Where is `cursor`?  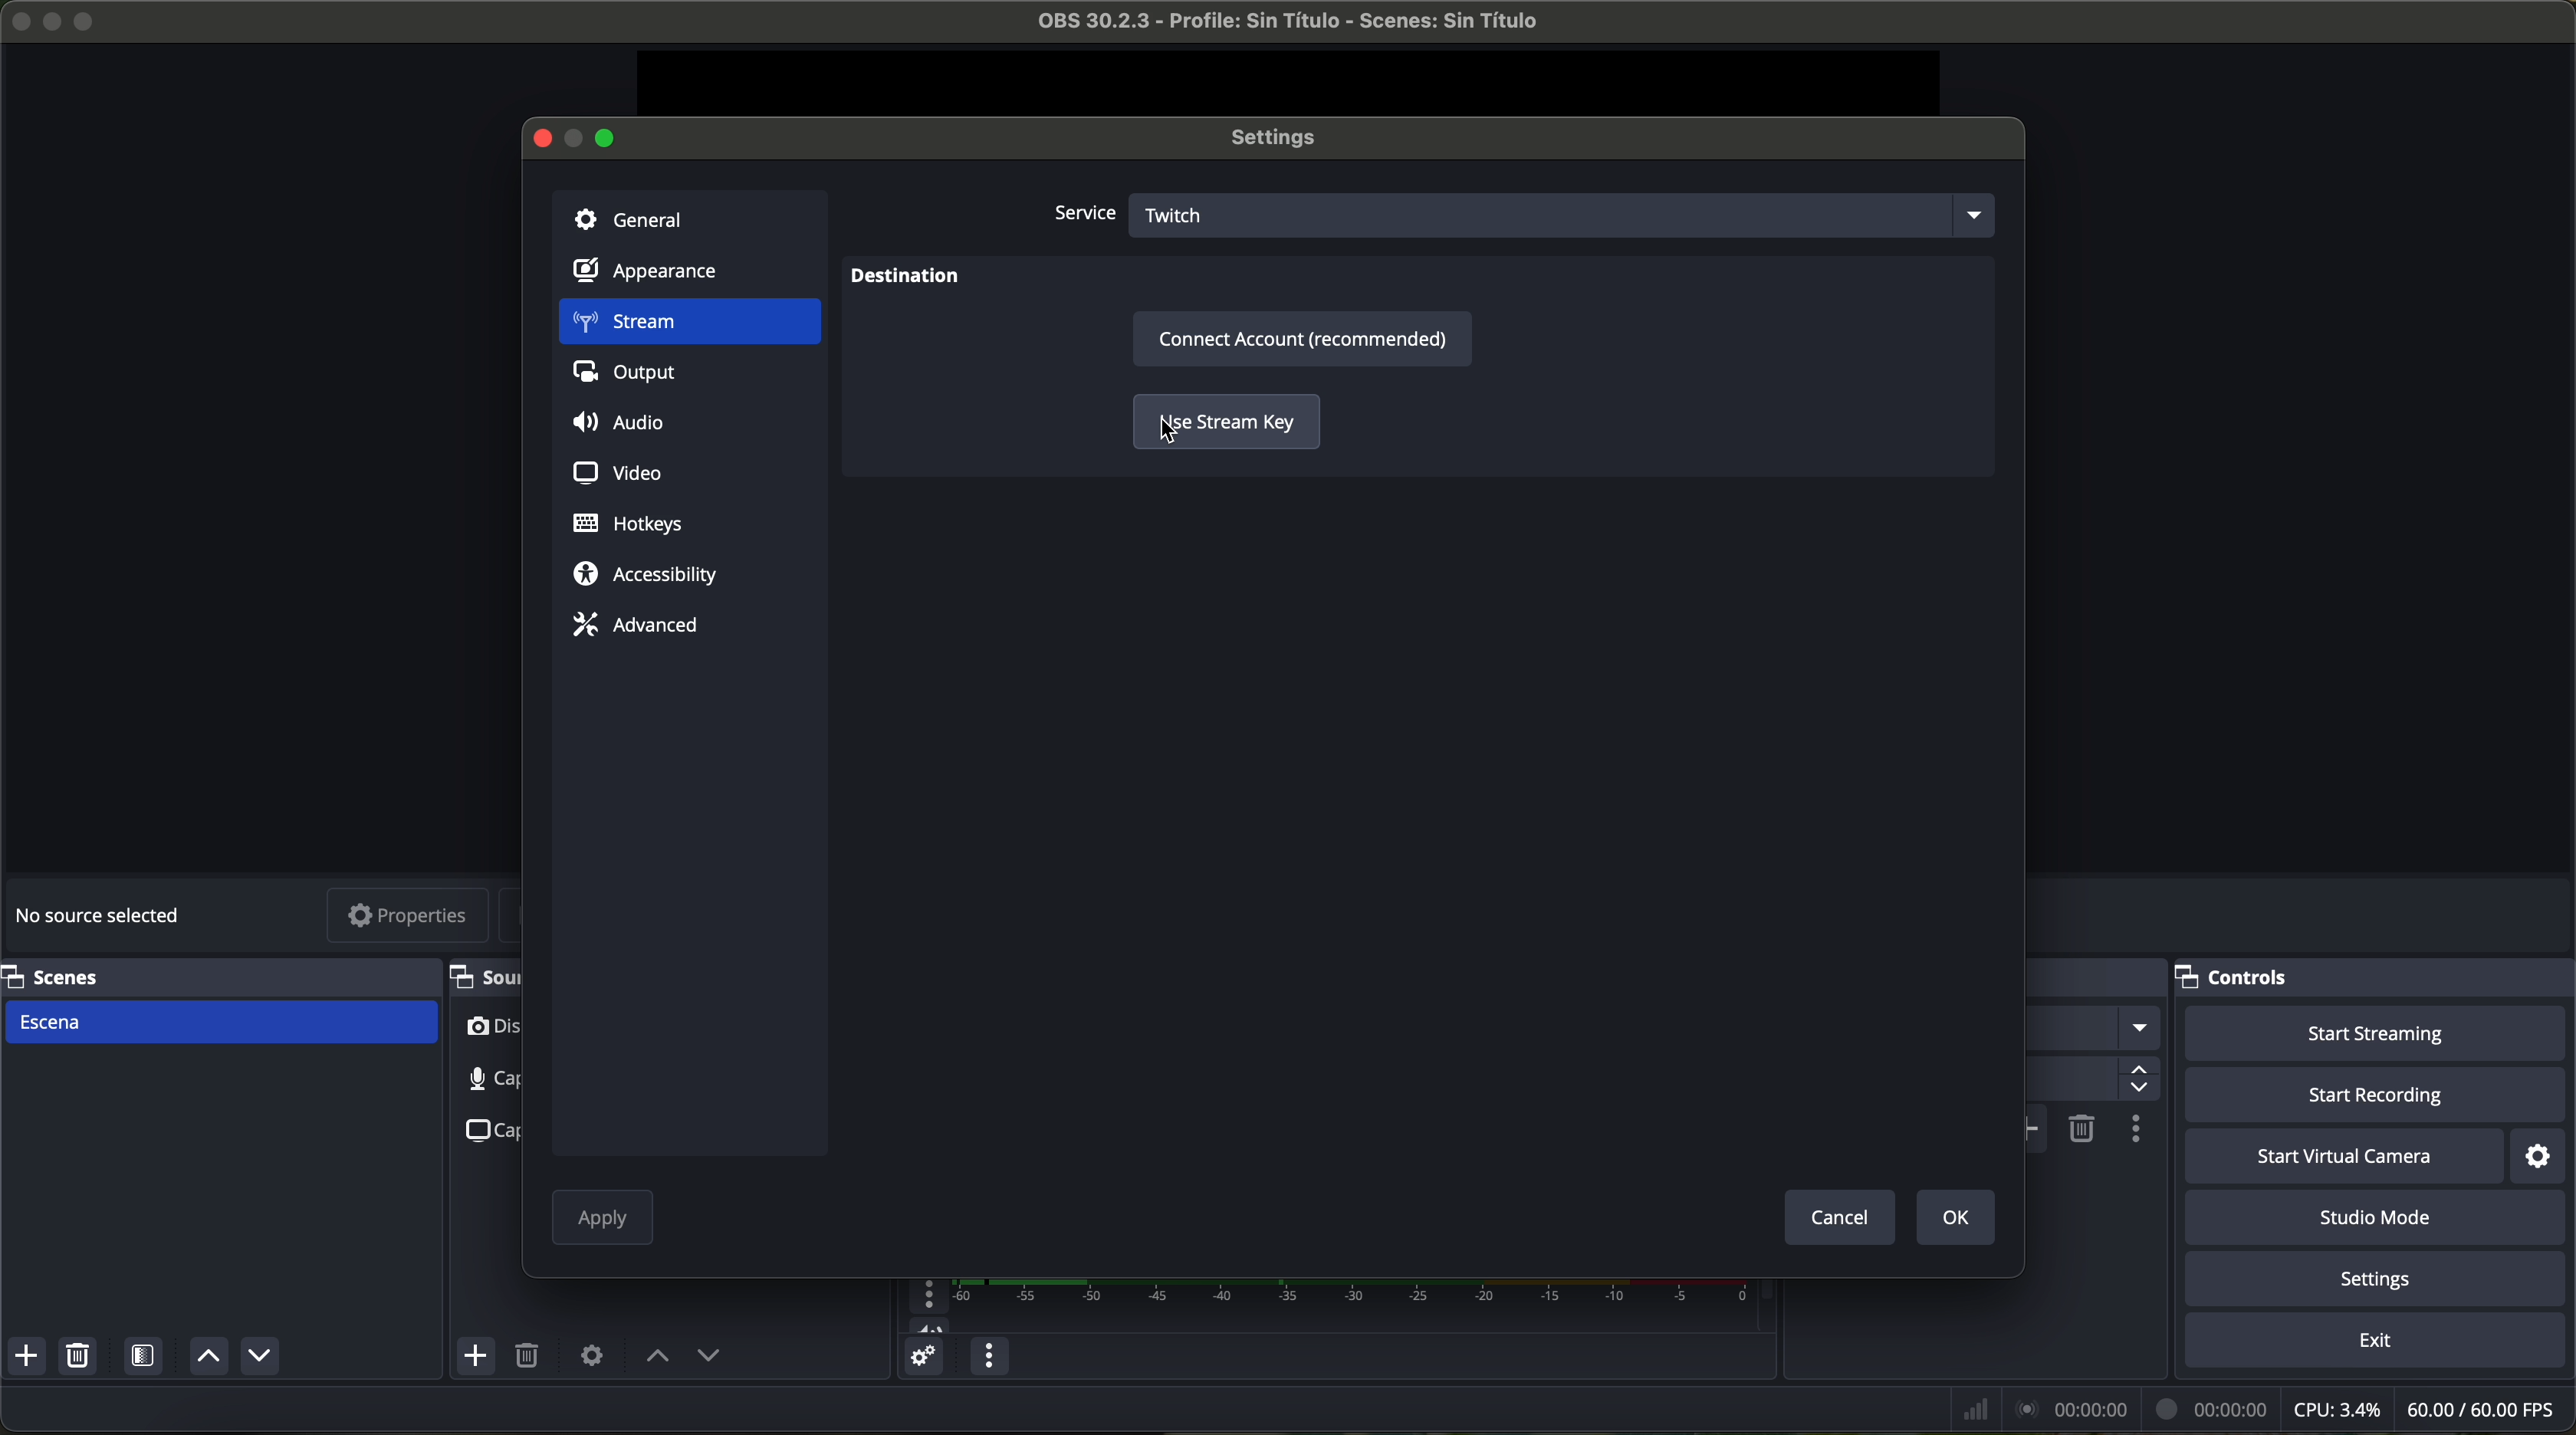
cursor is located at coordinates (1168, 435).